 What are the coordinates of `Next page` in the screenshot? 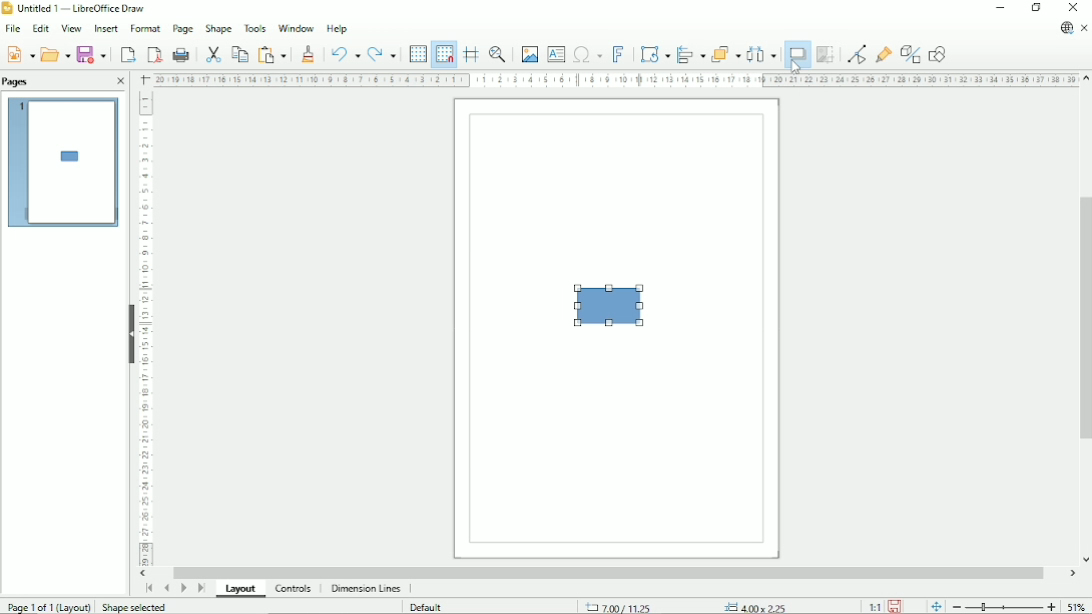 It's located at (183, 589).